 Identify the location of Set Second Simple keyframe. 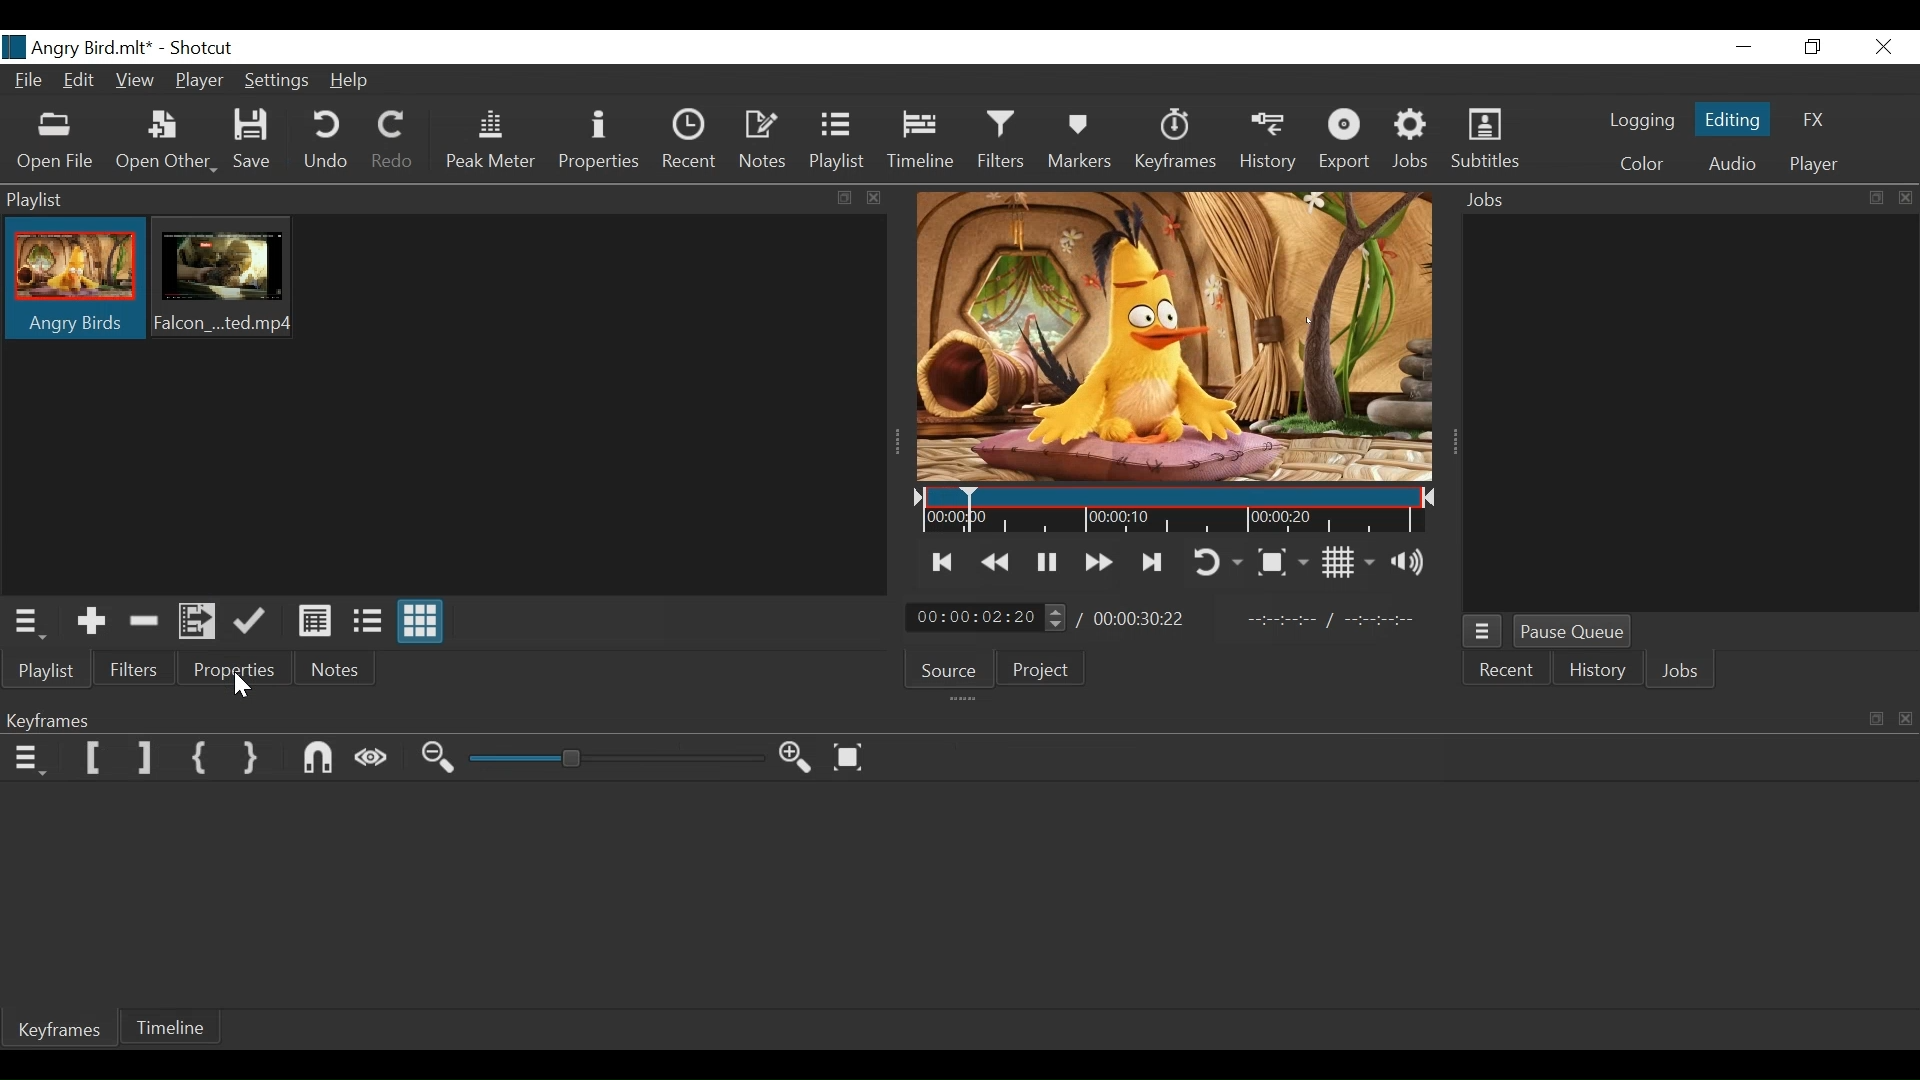
(254, 760).